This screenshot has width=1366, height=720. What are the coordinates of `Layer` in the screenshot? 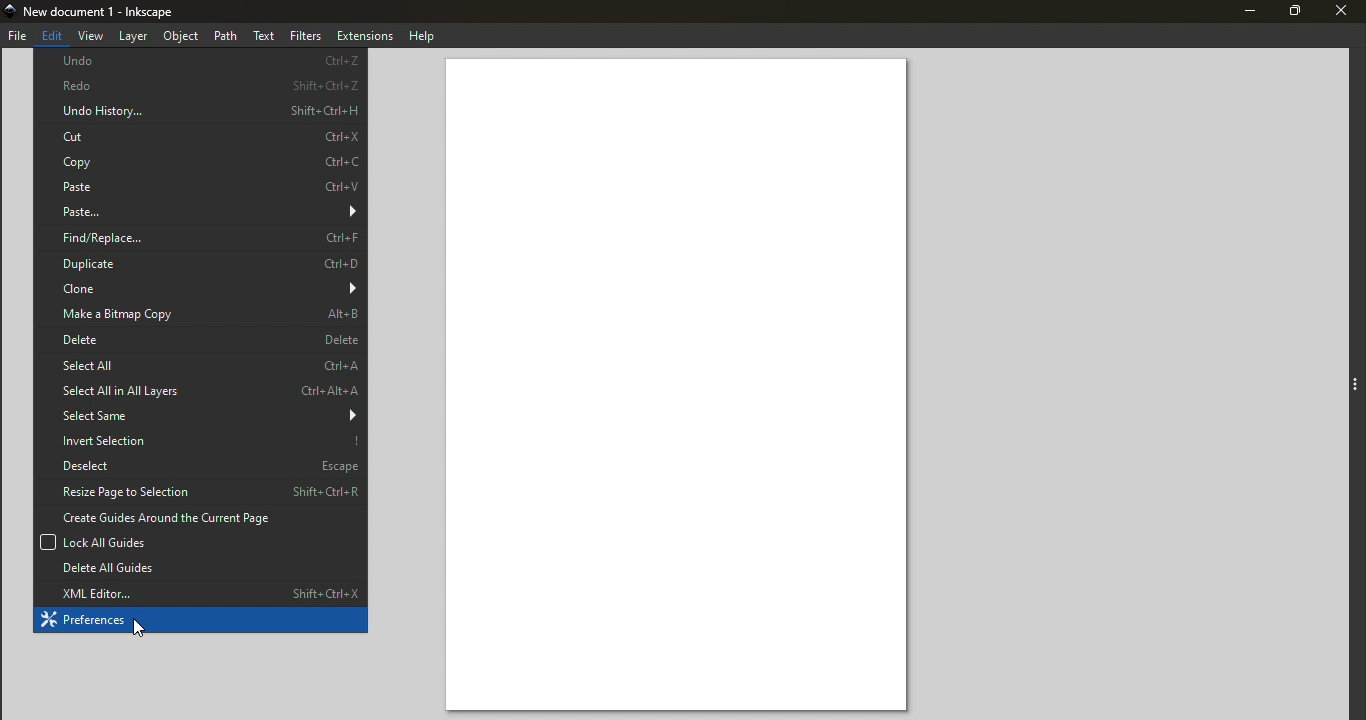 It's located at (135, 36).